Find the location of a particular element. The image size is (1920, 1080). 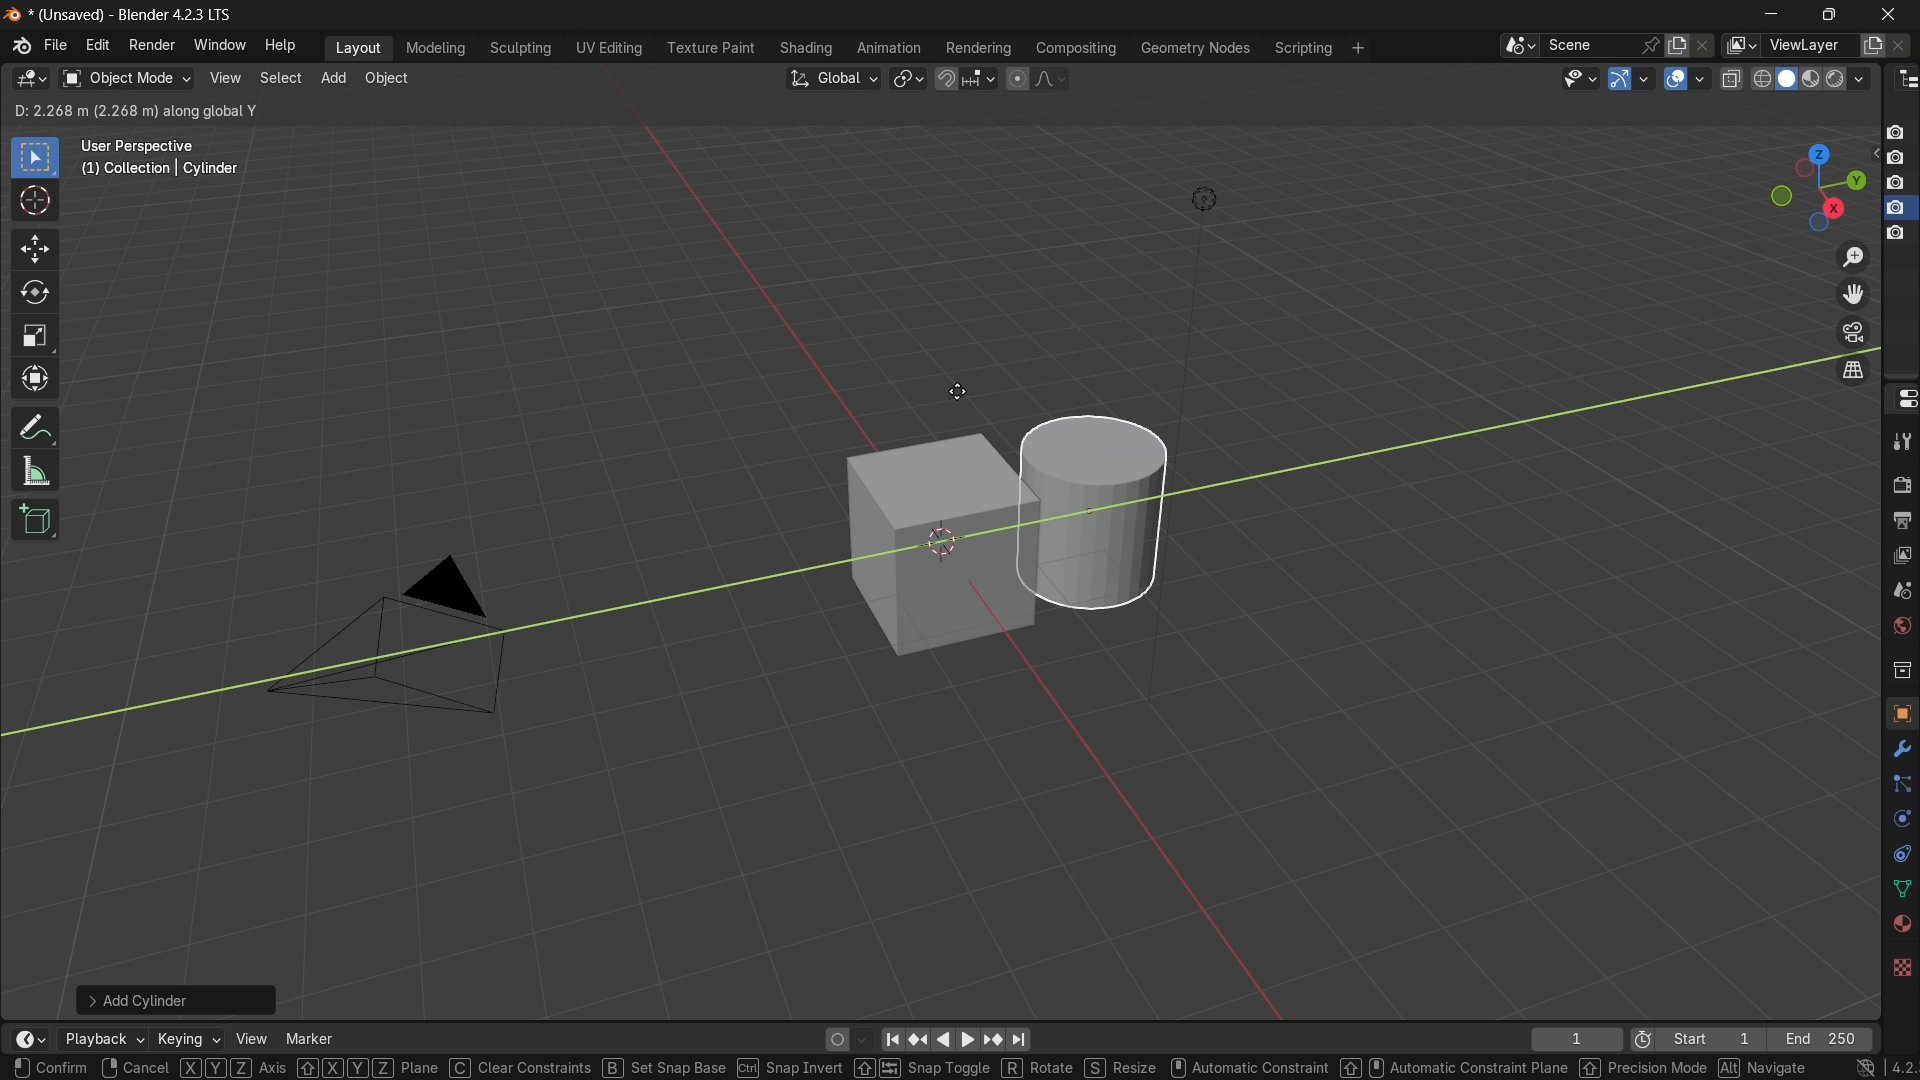

D: 0.1058 m (0.1058 m) along global Y is located at coordinates (142, 111).